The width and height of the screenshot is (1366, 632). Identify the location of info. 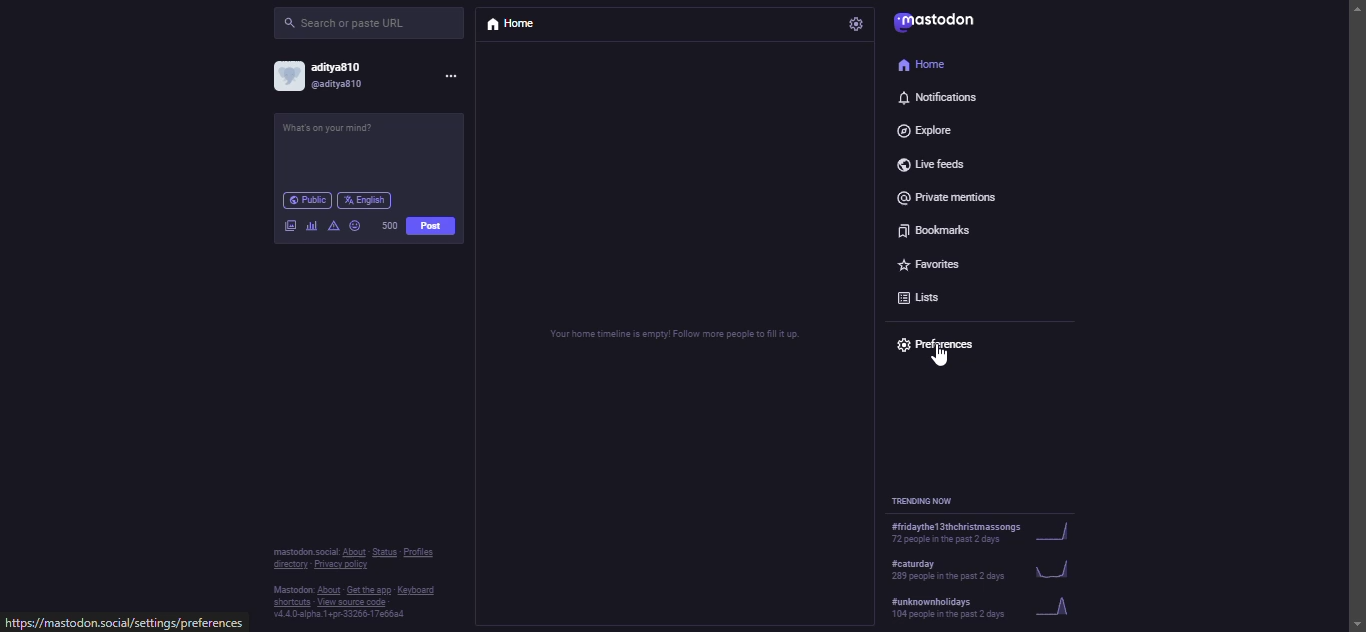
(352, 584).